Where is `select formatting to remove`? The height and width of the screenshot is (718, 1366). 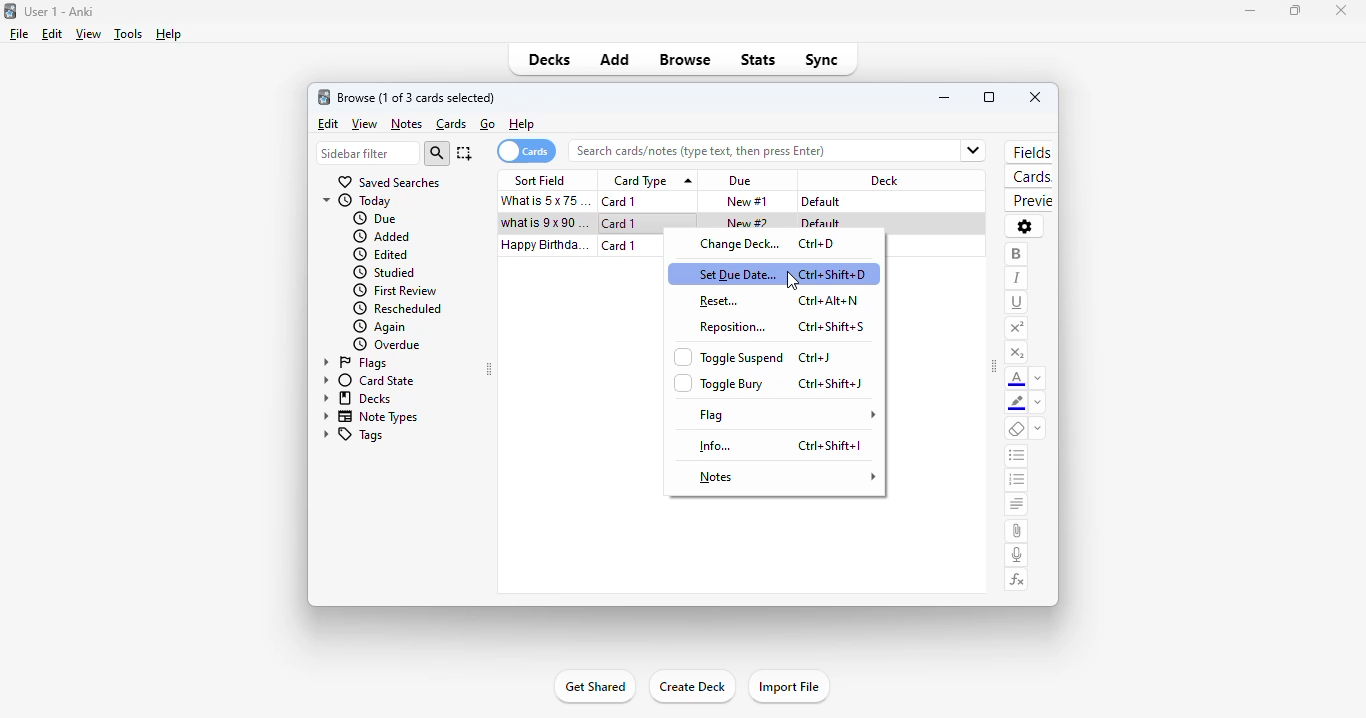 select formatting to remove is located at coordinates (1038, 429).